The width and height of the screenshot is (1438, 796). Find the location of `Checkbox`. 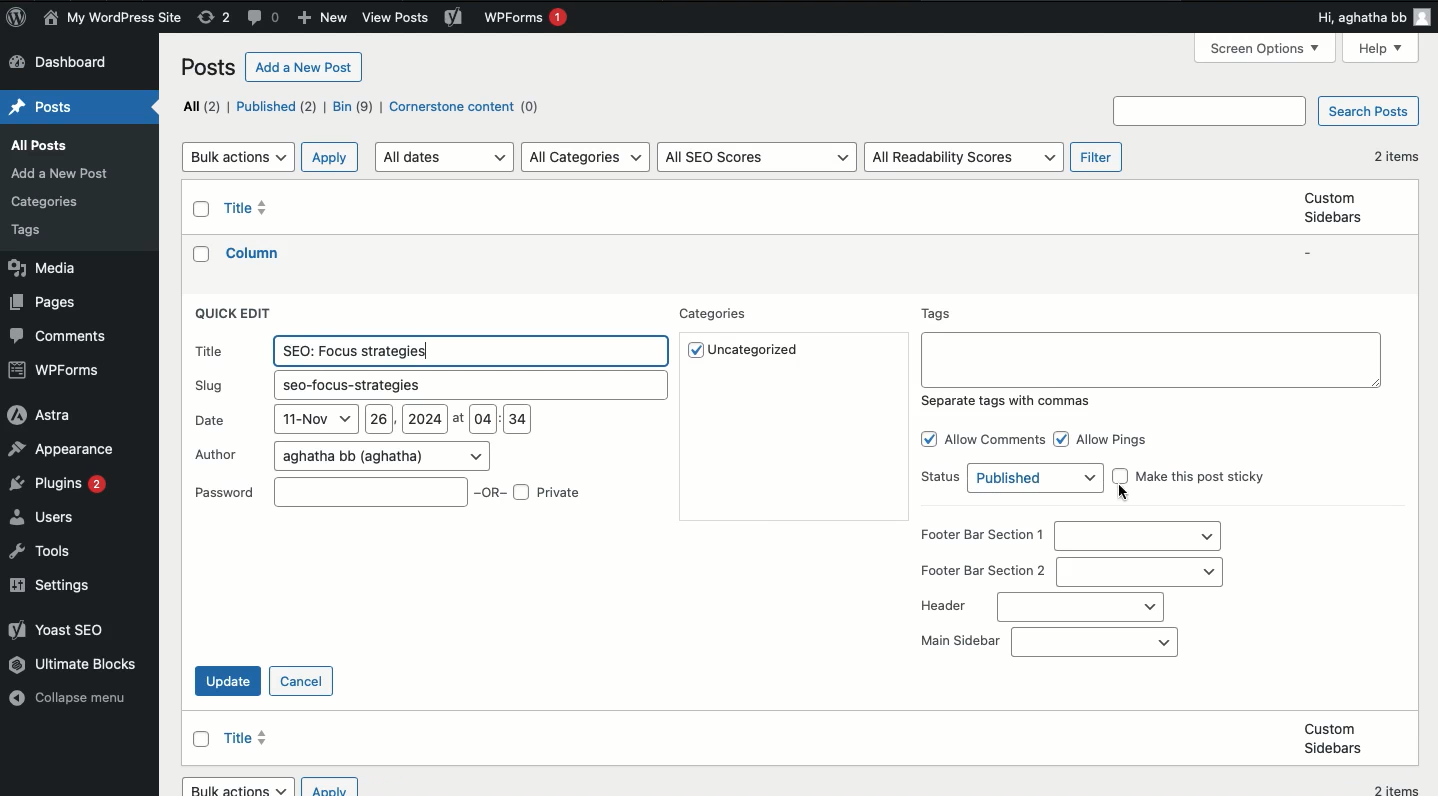

Checkbox is located at coordinates (202, 739).